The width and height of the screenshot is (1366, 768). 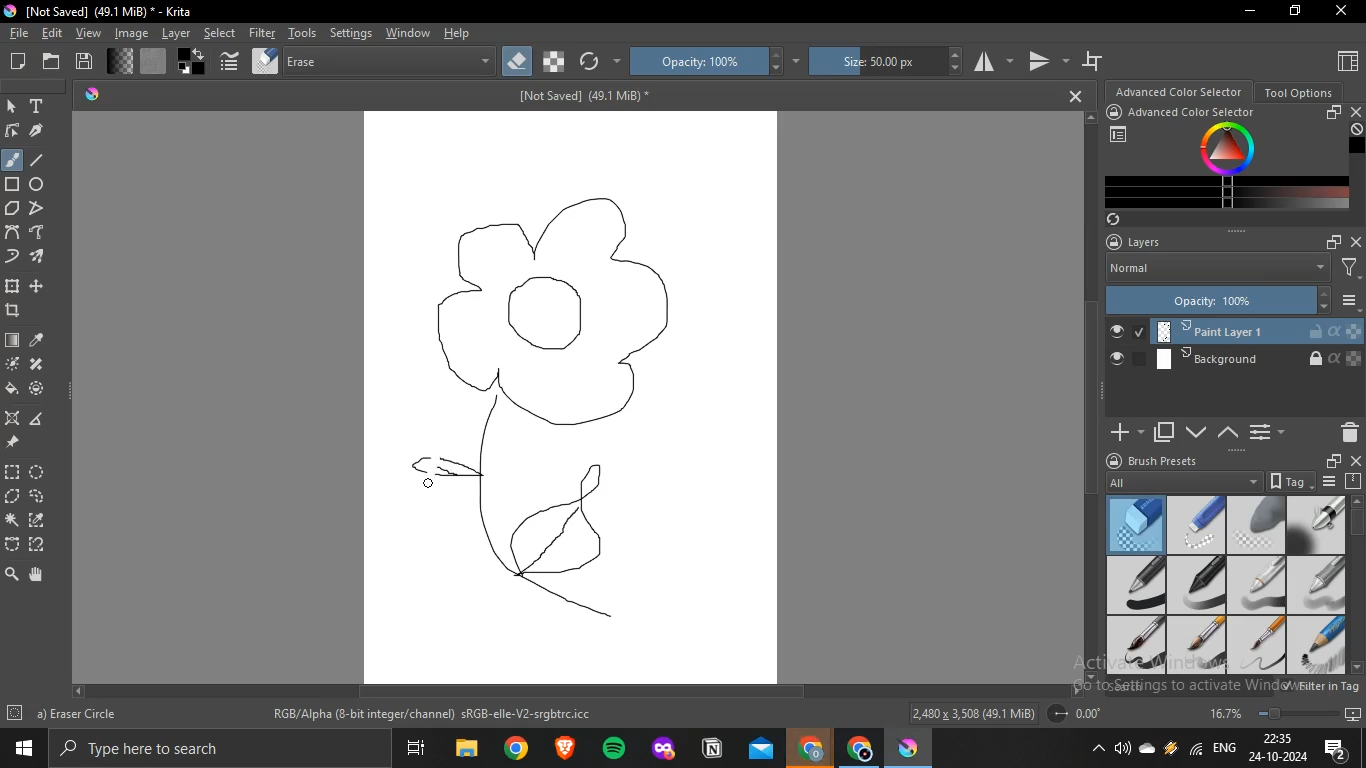 I want to click on bezier curve selection tool, so click(x=13, y=545).